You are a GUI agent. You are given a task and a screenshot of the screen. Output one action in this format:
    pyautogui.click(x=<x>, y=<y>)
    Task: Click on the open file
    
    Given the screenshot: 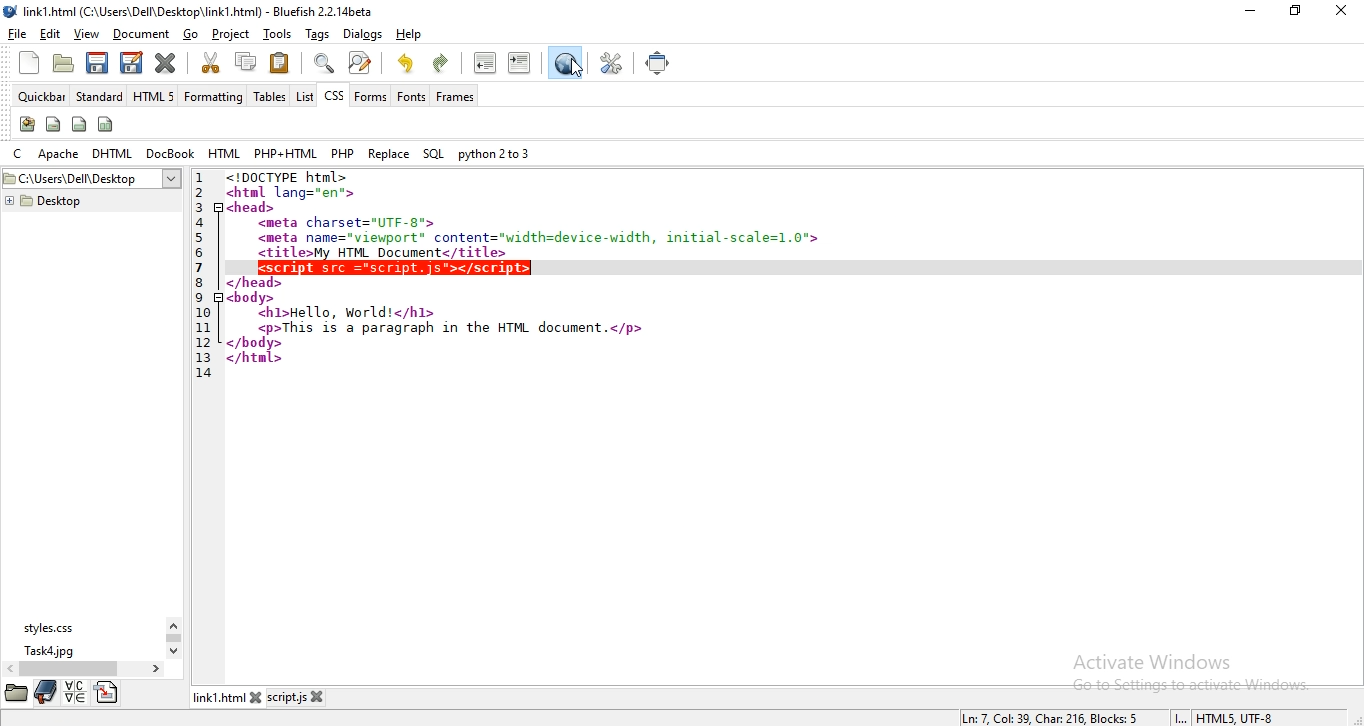 What is the action you would take?
    pyautogui.click(x=61, y=64)
    